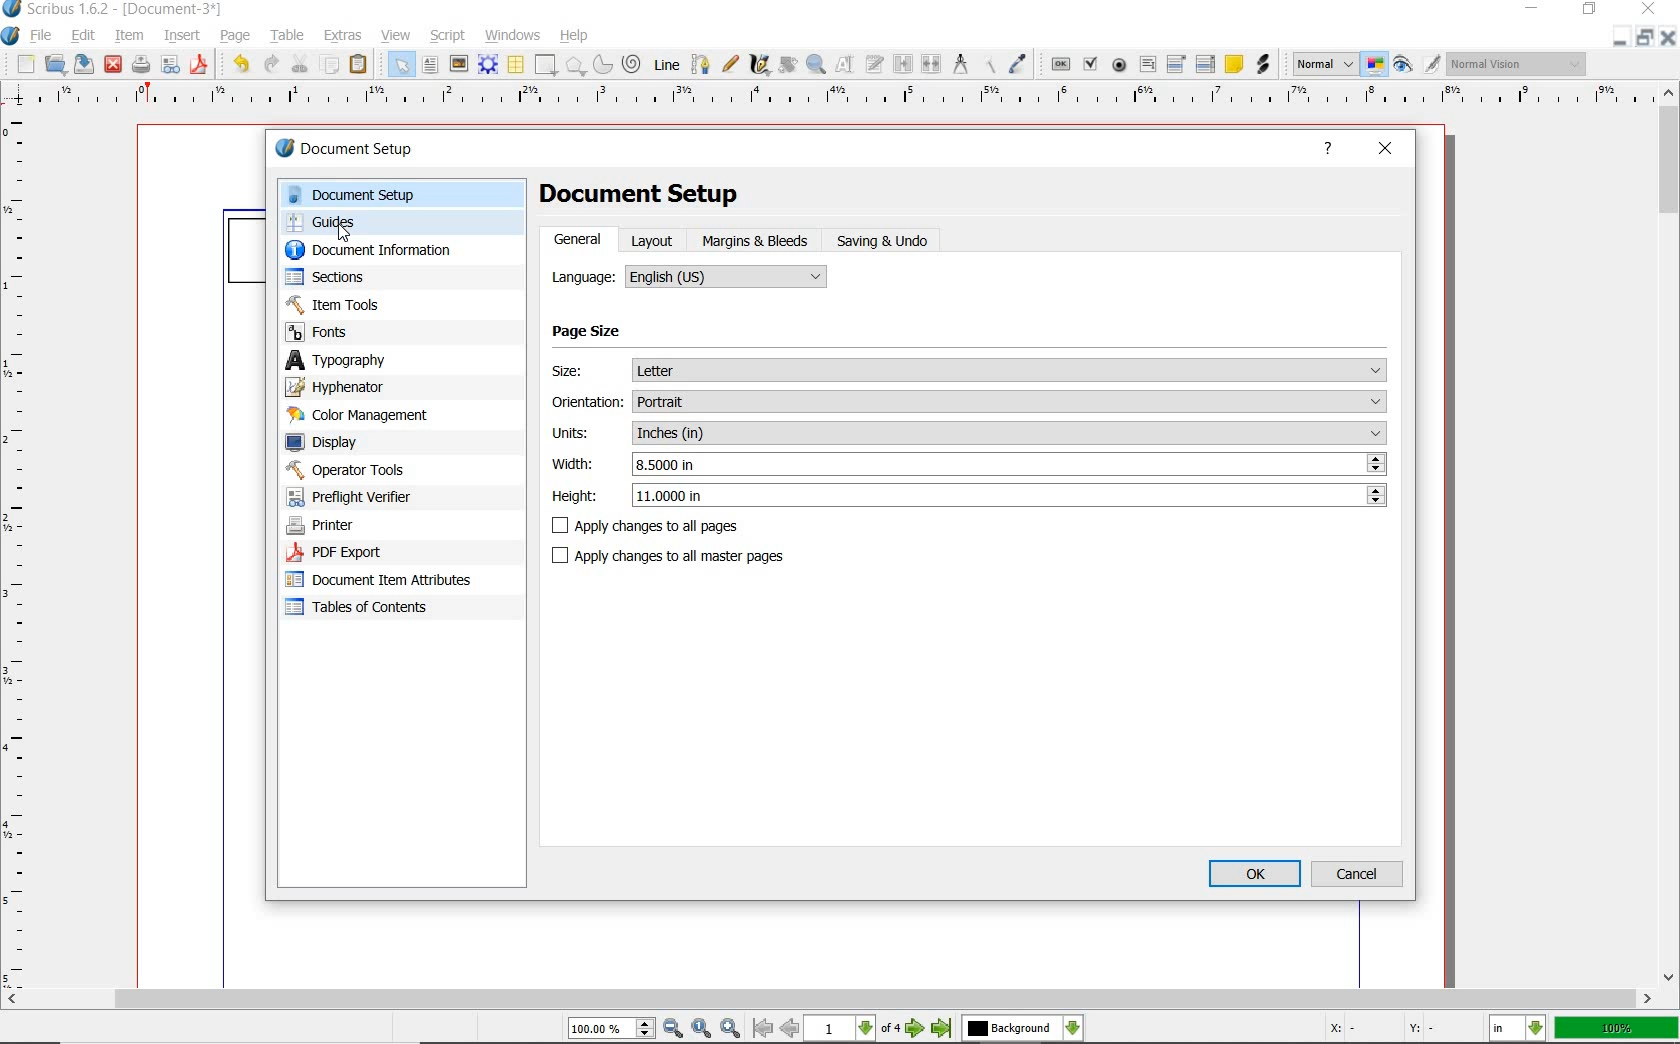  Describe the element at coordinates (1329, 151) in the screenshot. I see `help` at that location.